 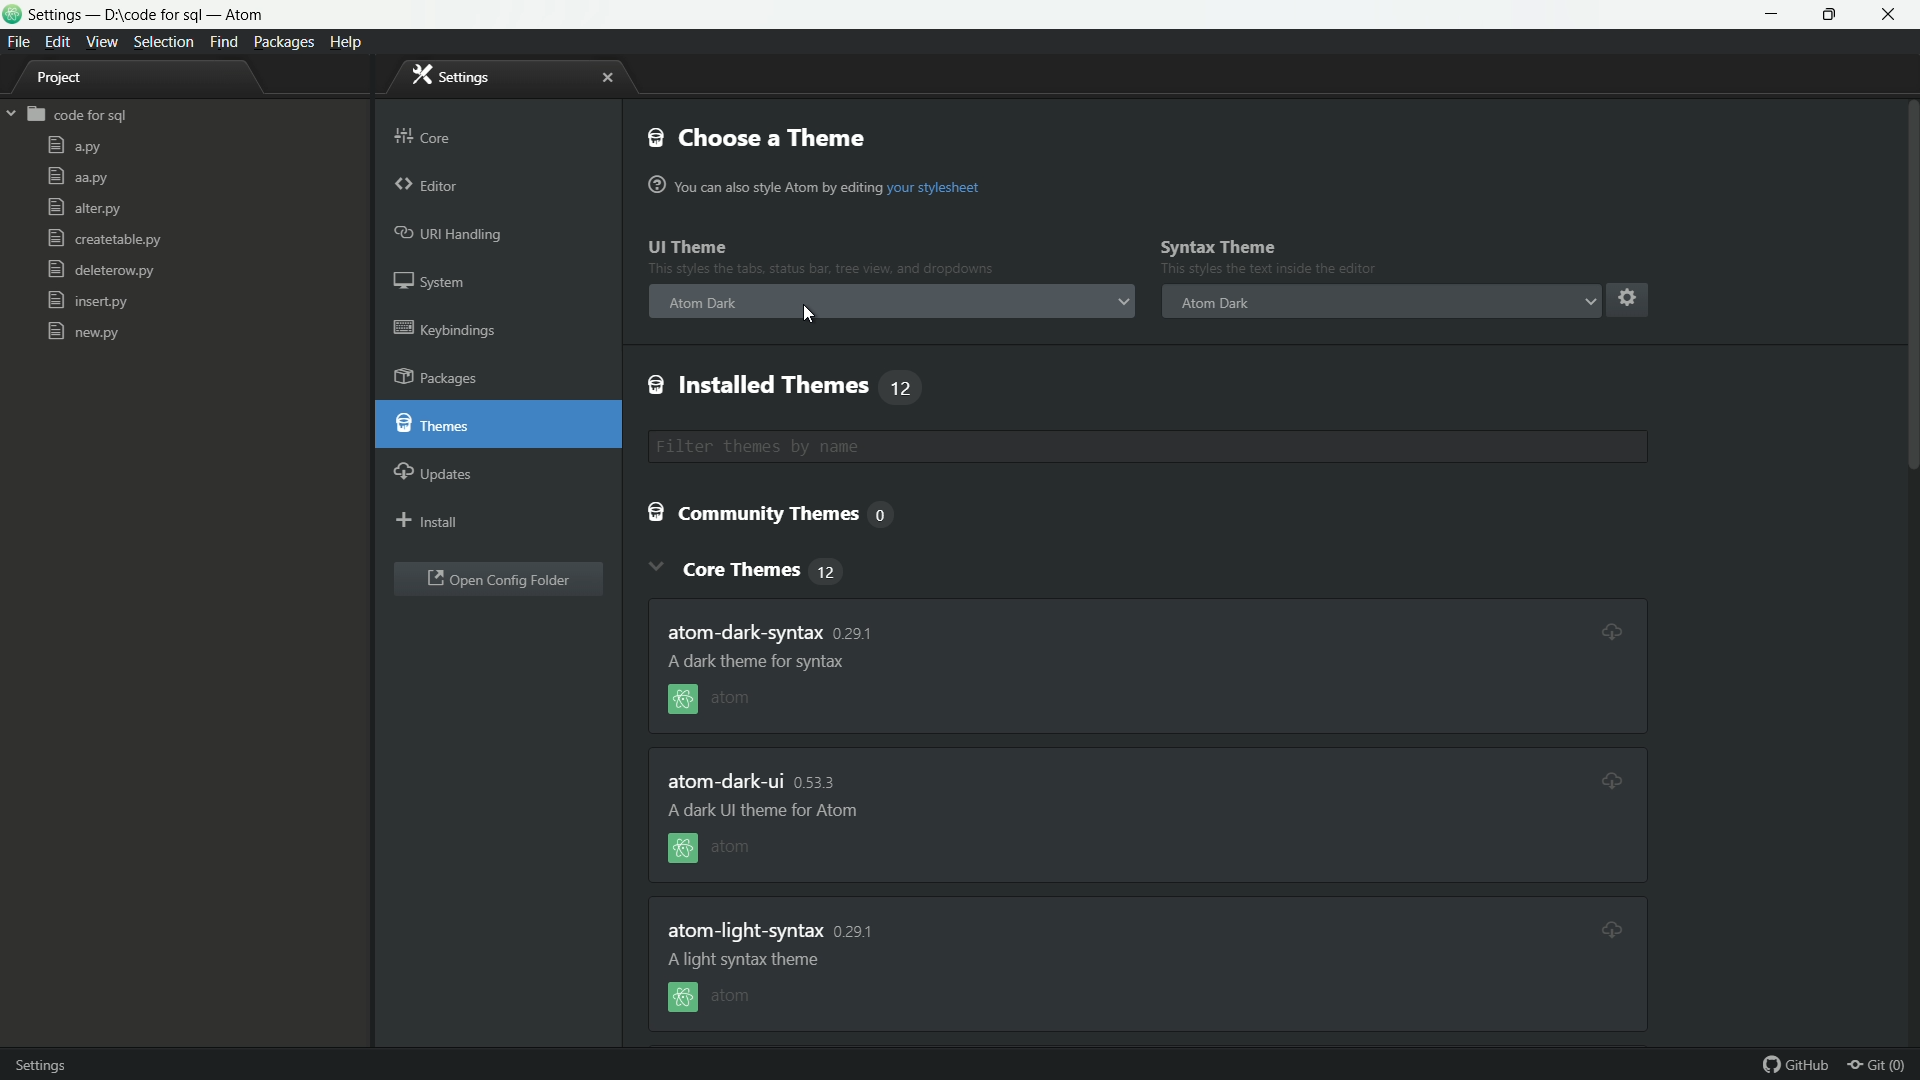 What do you see at coordinates (103, 240) in the screenshot?
I see `createtable.py file` at bounding box center [103, 240].